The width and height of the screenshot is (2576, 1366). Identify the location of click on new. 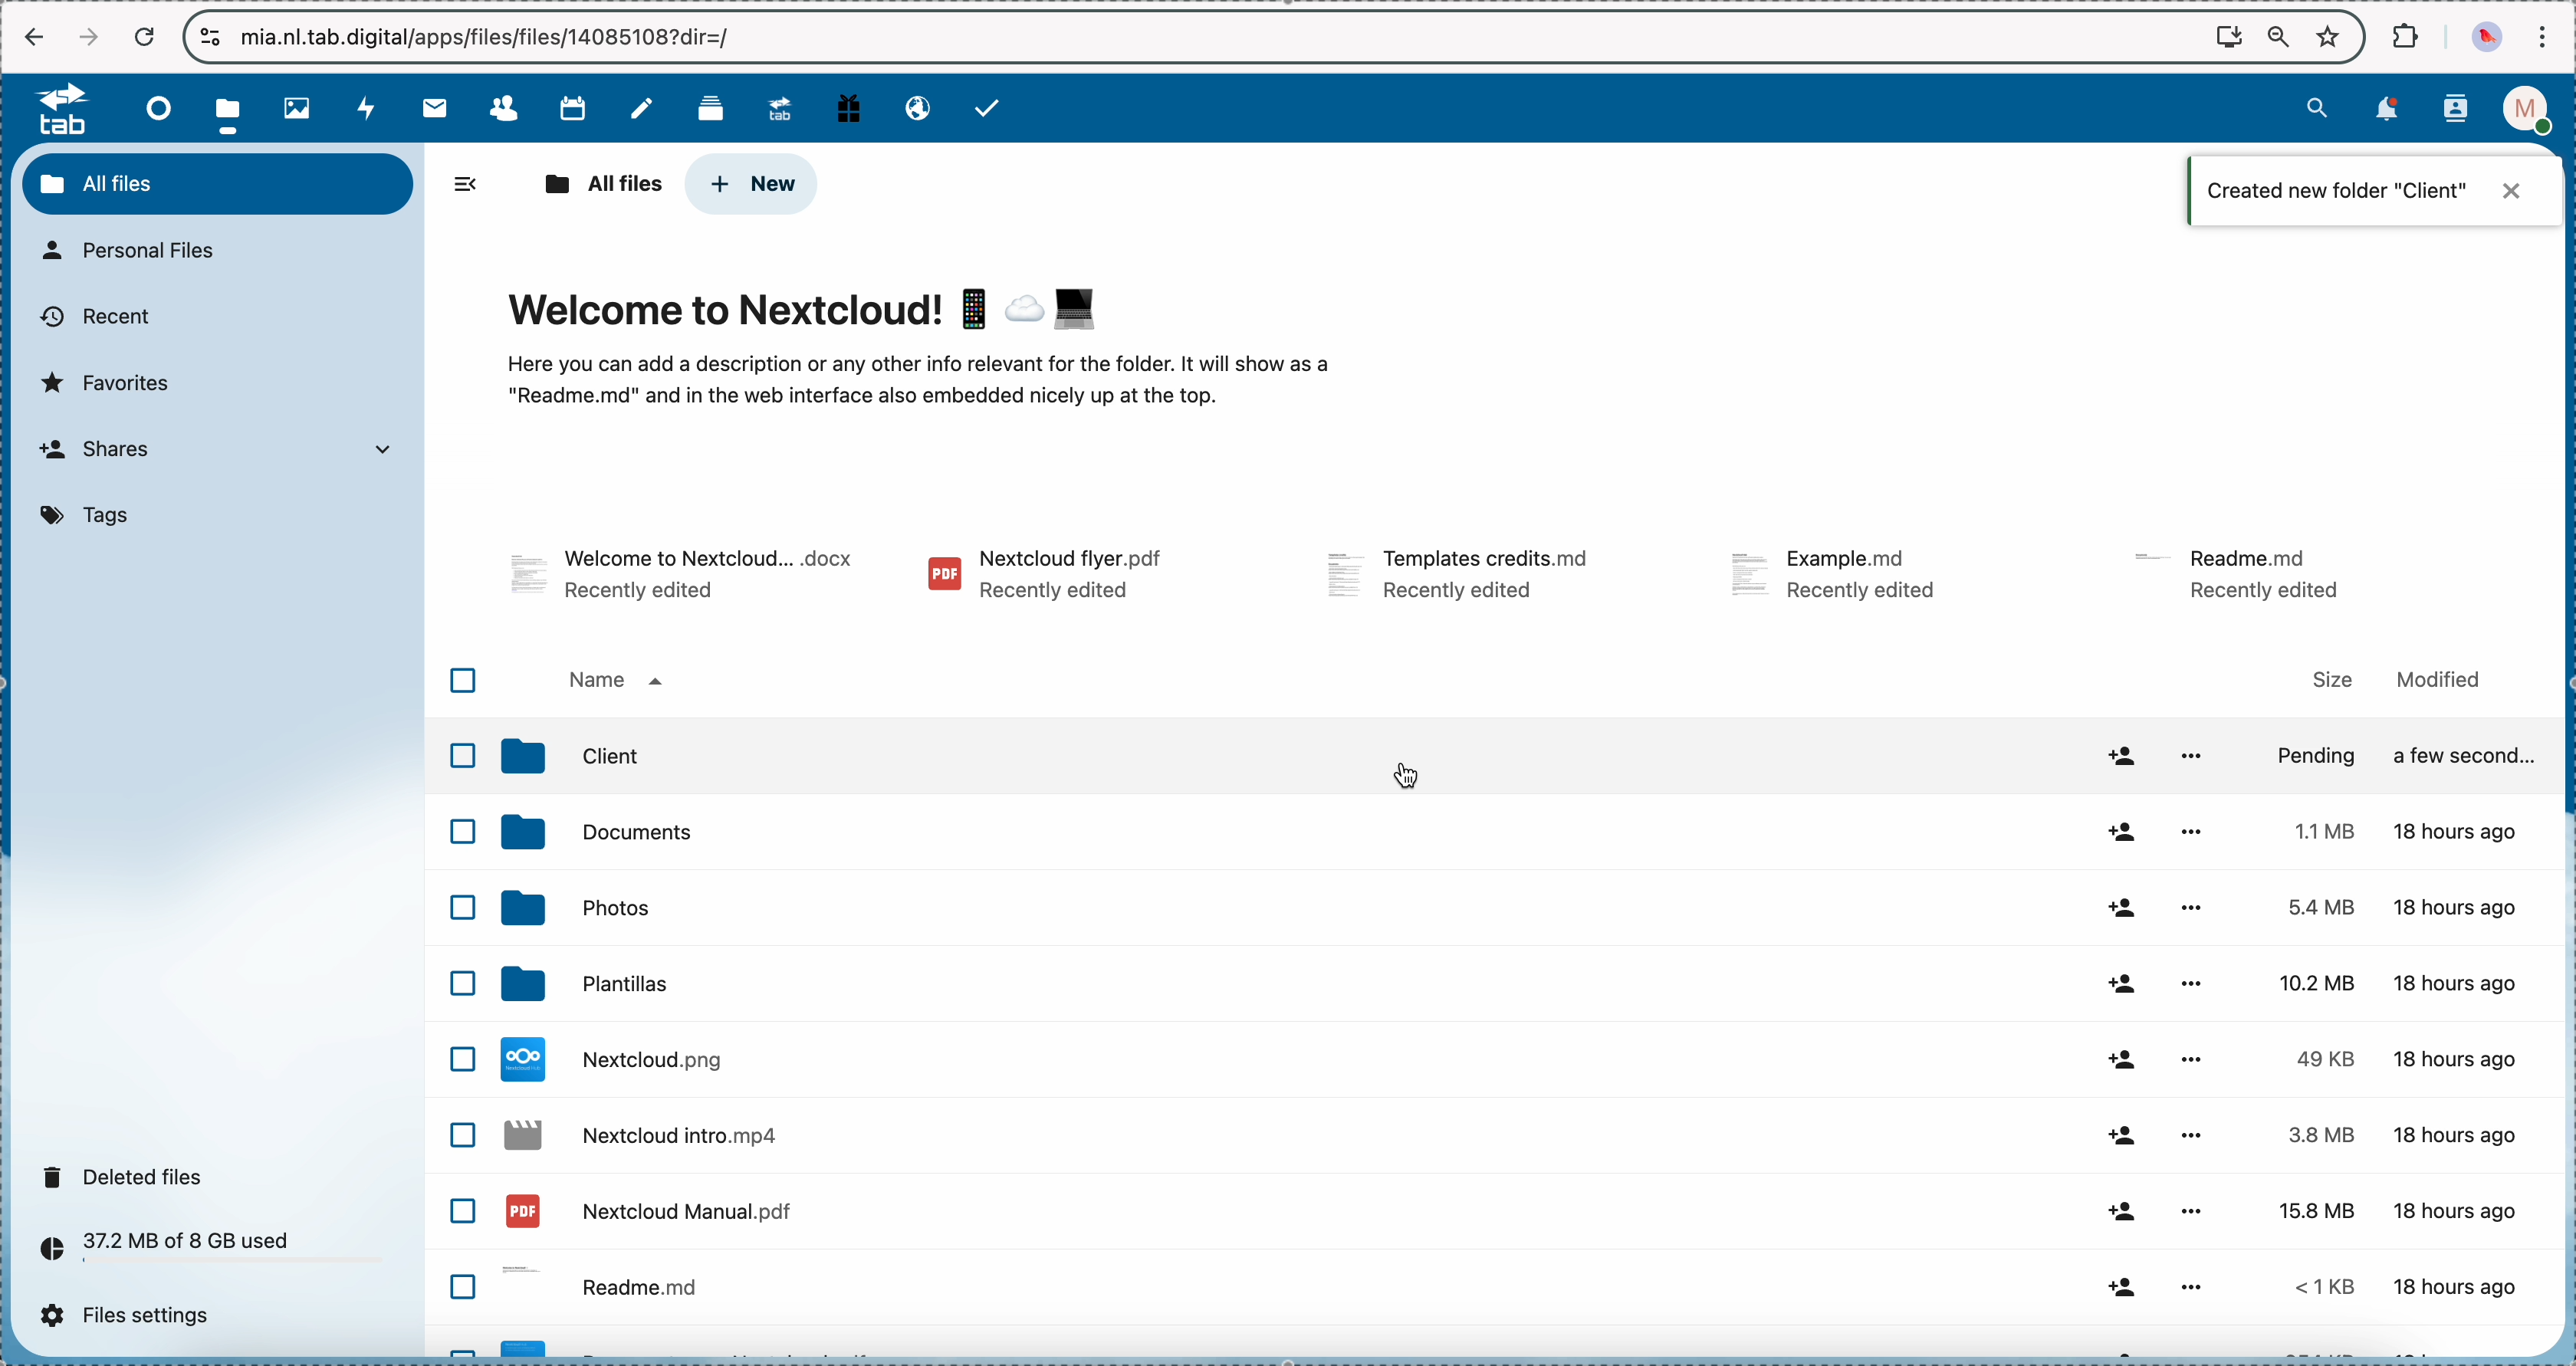
(749, 184).